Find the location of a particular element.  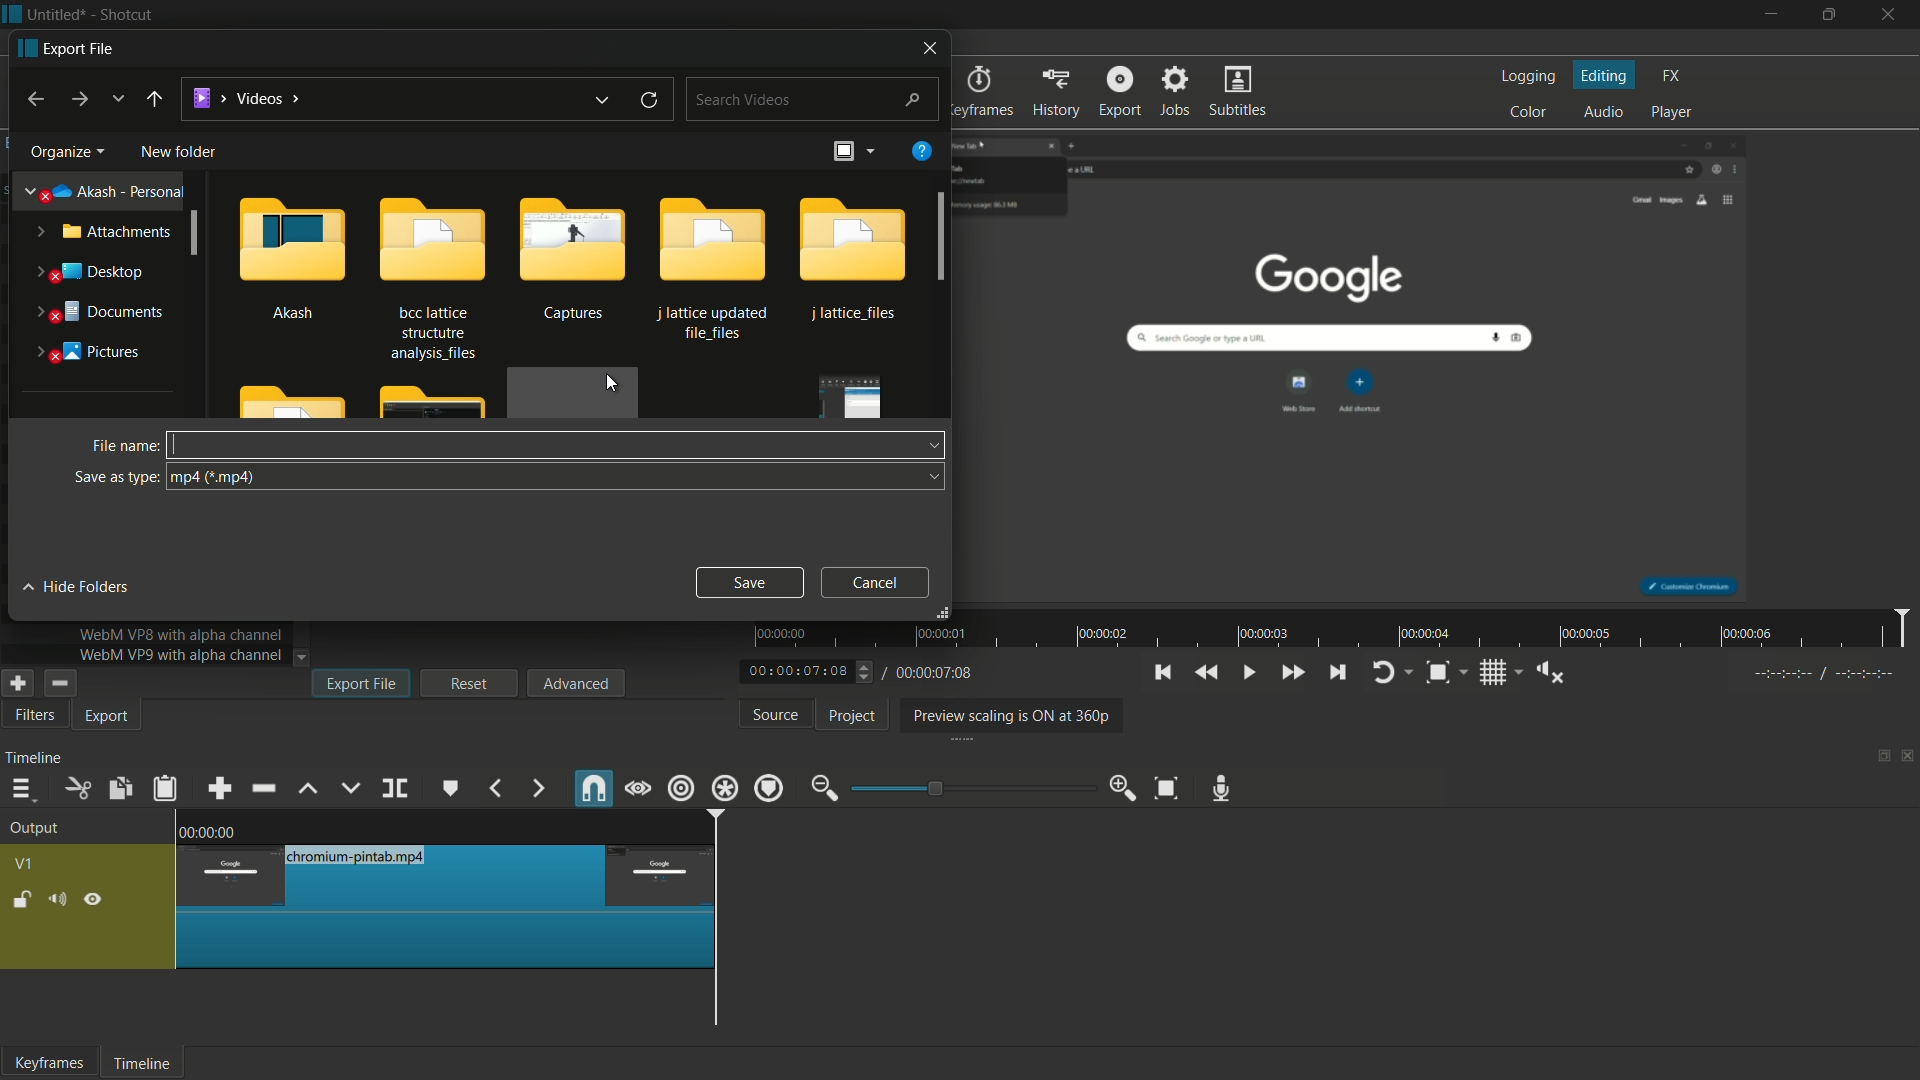

export is located at coordinates (109, 717).